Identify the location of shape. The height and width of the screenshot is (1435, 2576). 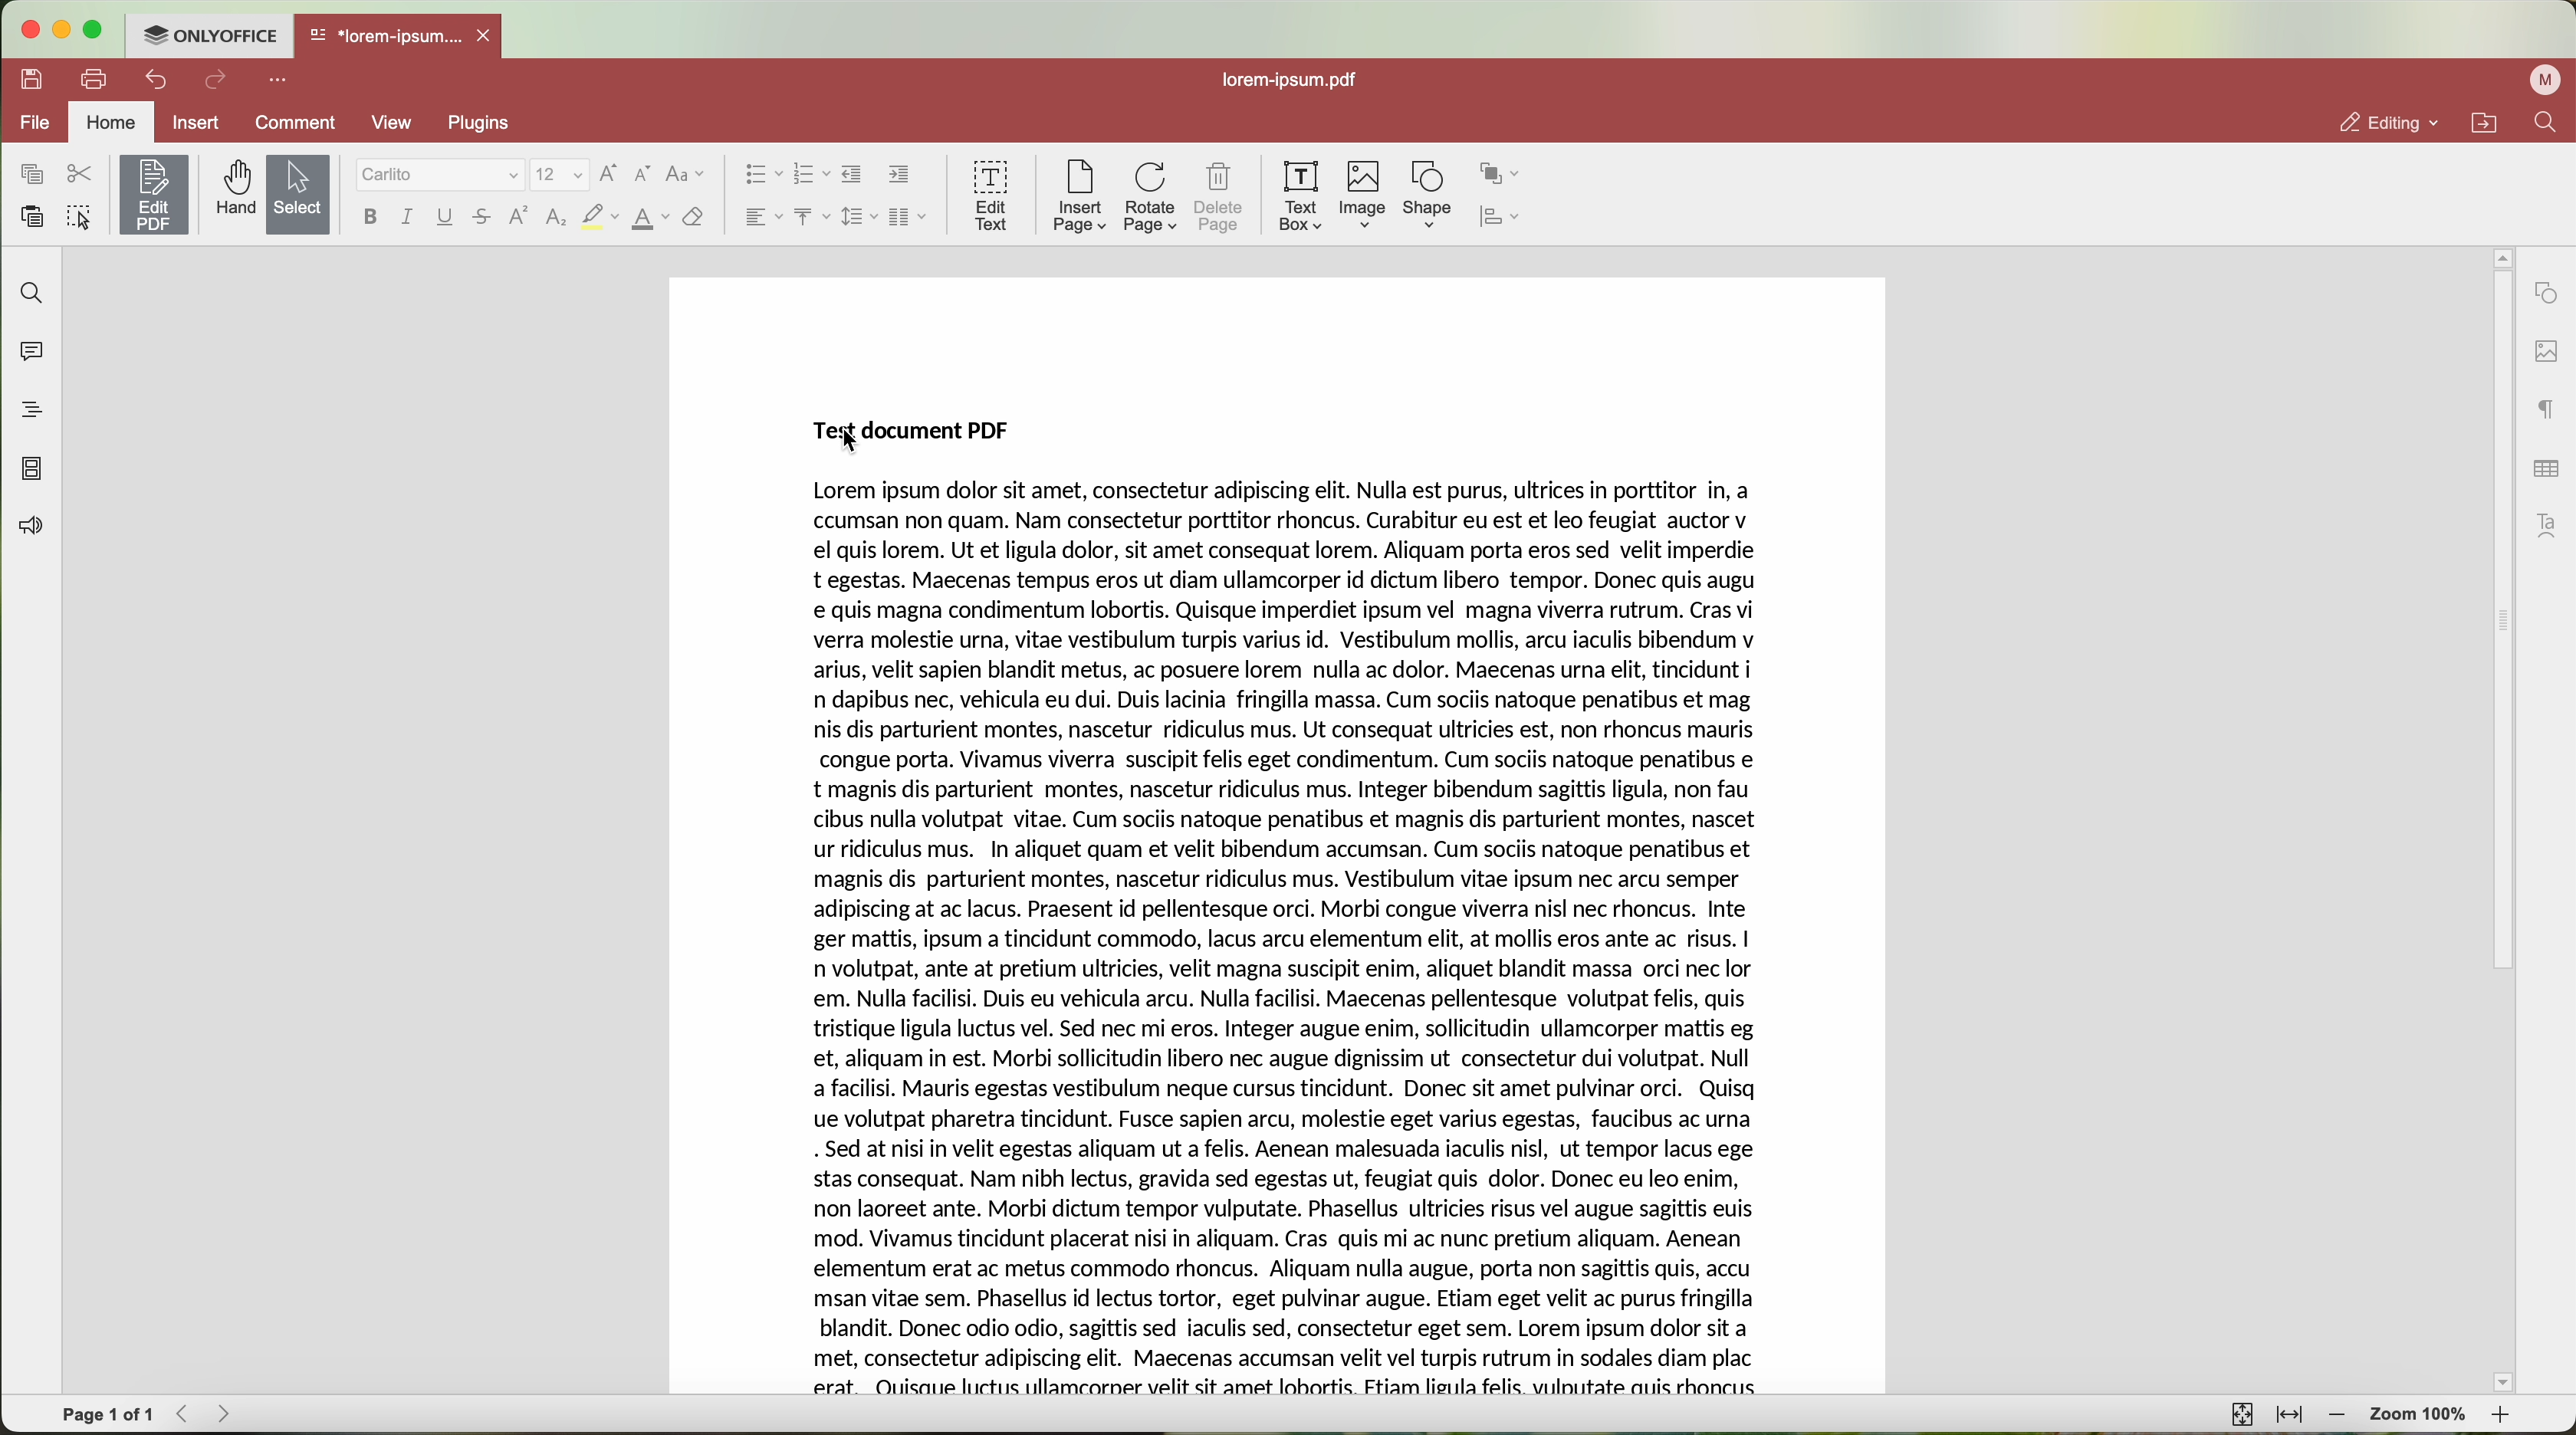
(1425, 197).